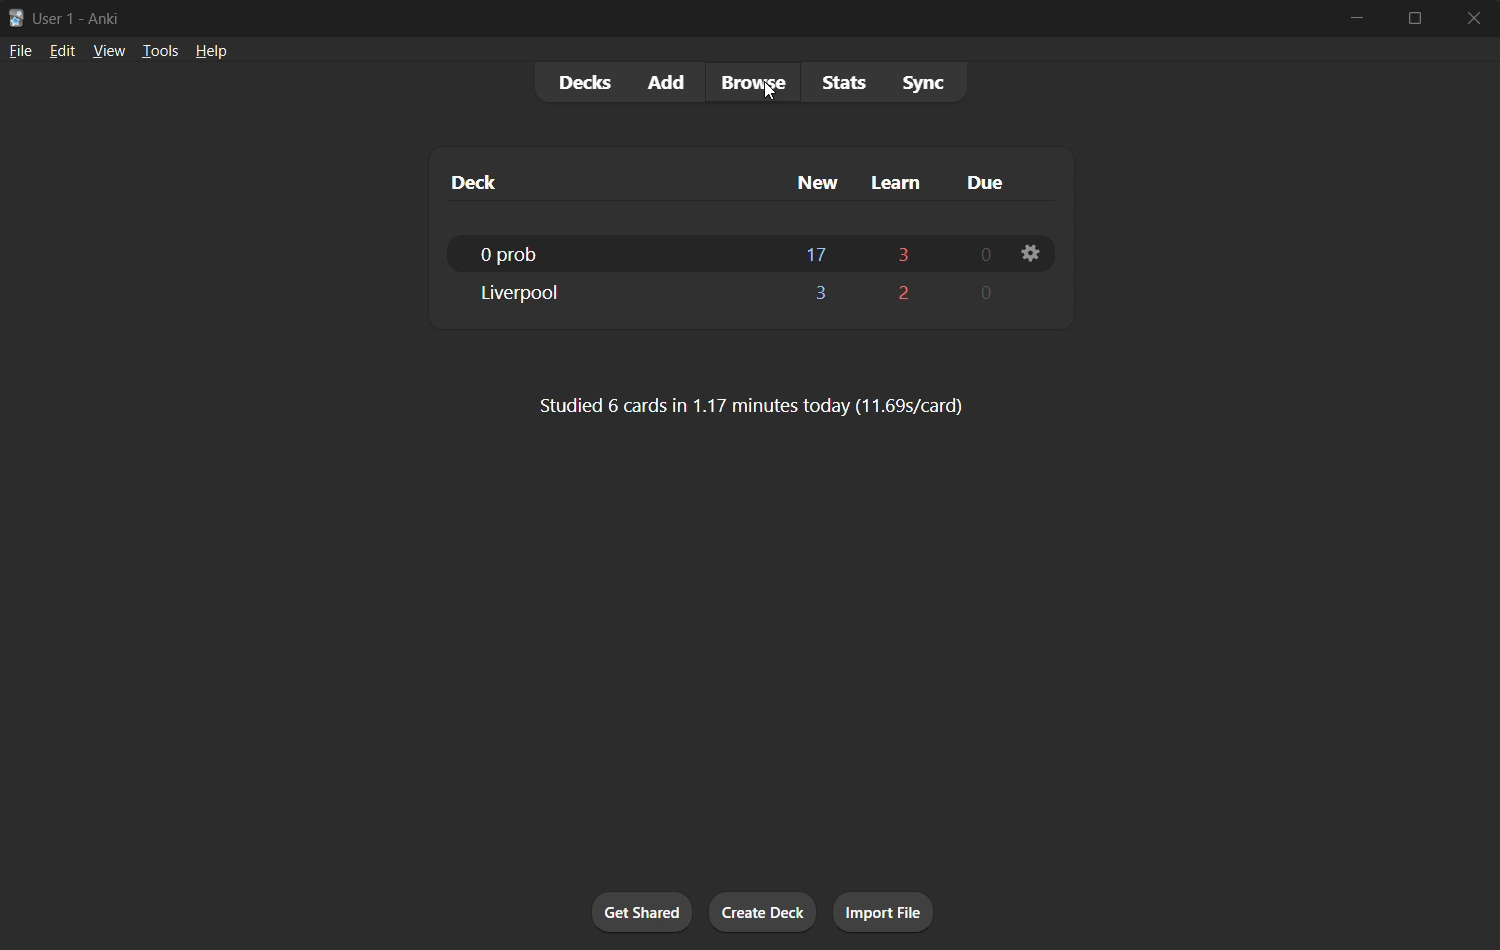  What do you see at coordinates (1470, 17) in the screenshot?
I see `close ` at bounding box center [1470, 17].